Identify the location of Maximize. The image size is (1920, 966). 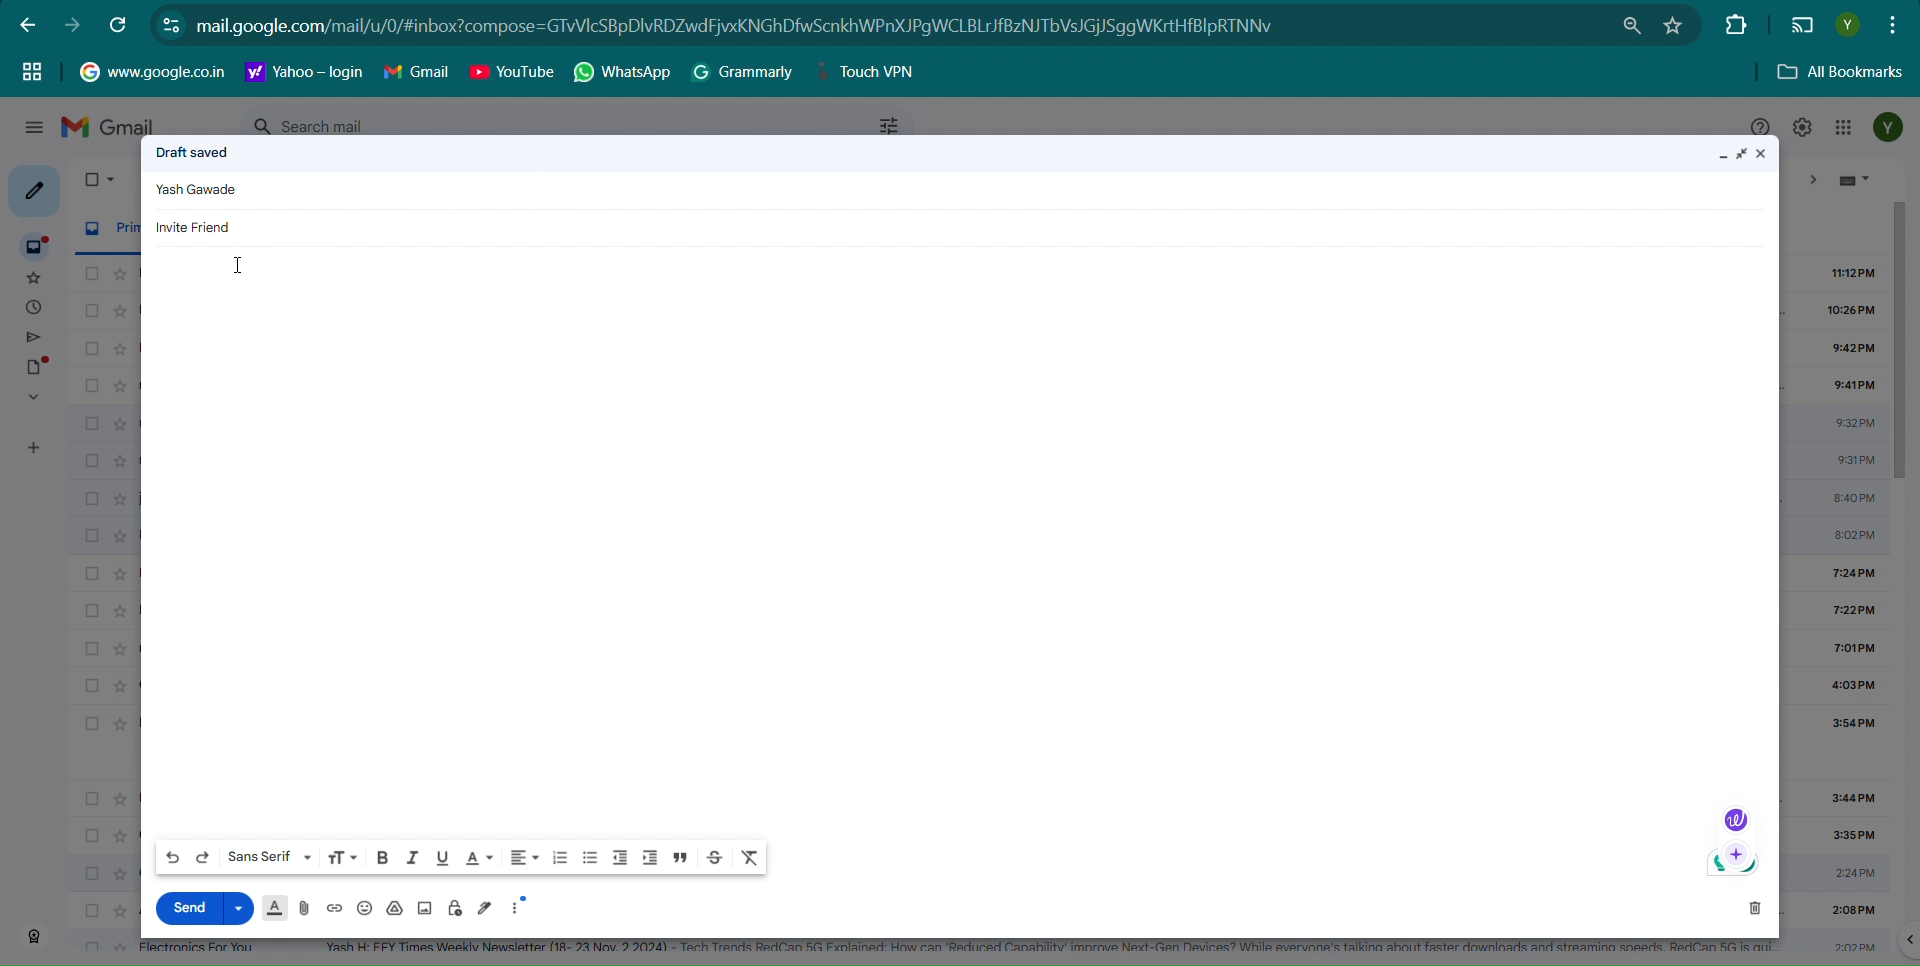
(1744, 154).